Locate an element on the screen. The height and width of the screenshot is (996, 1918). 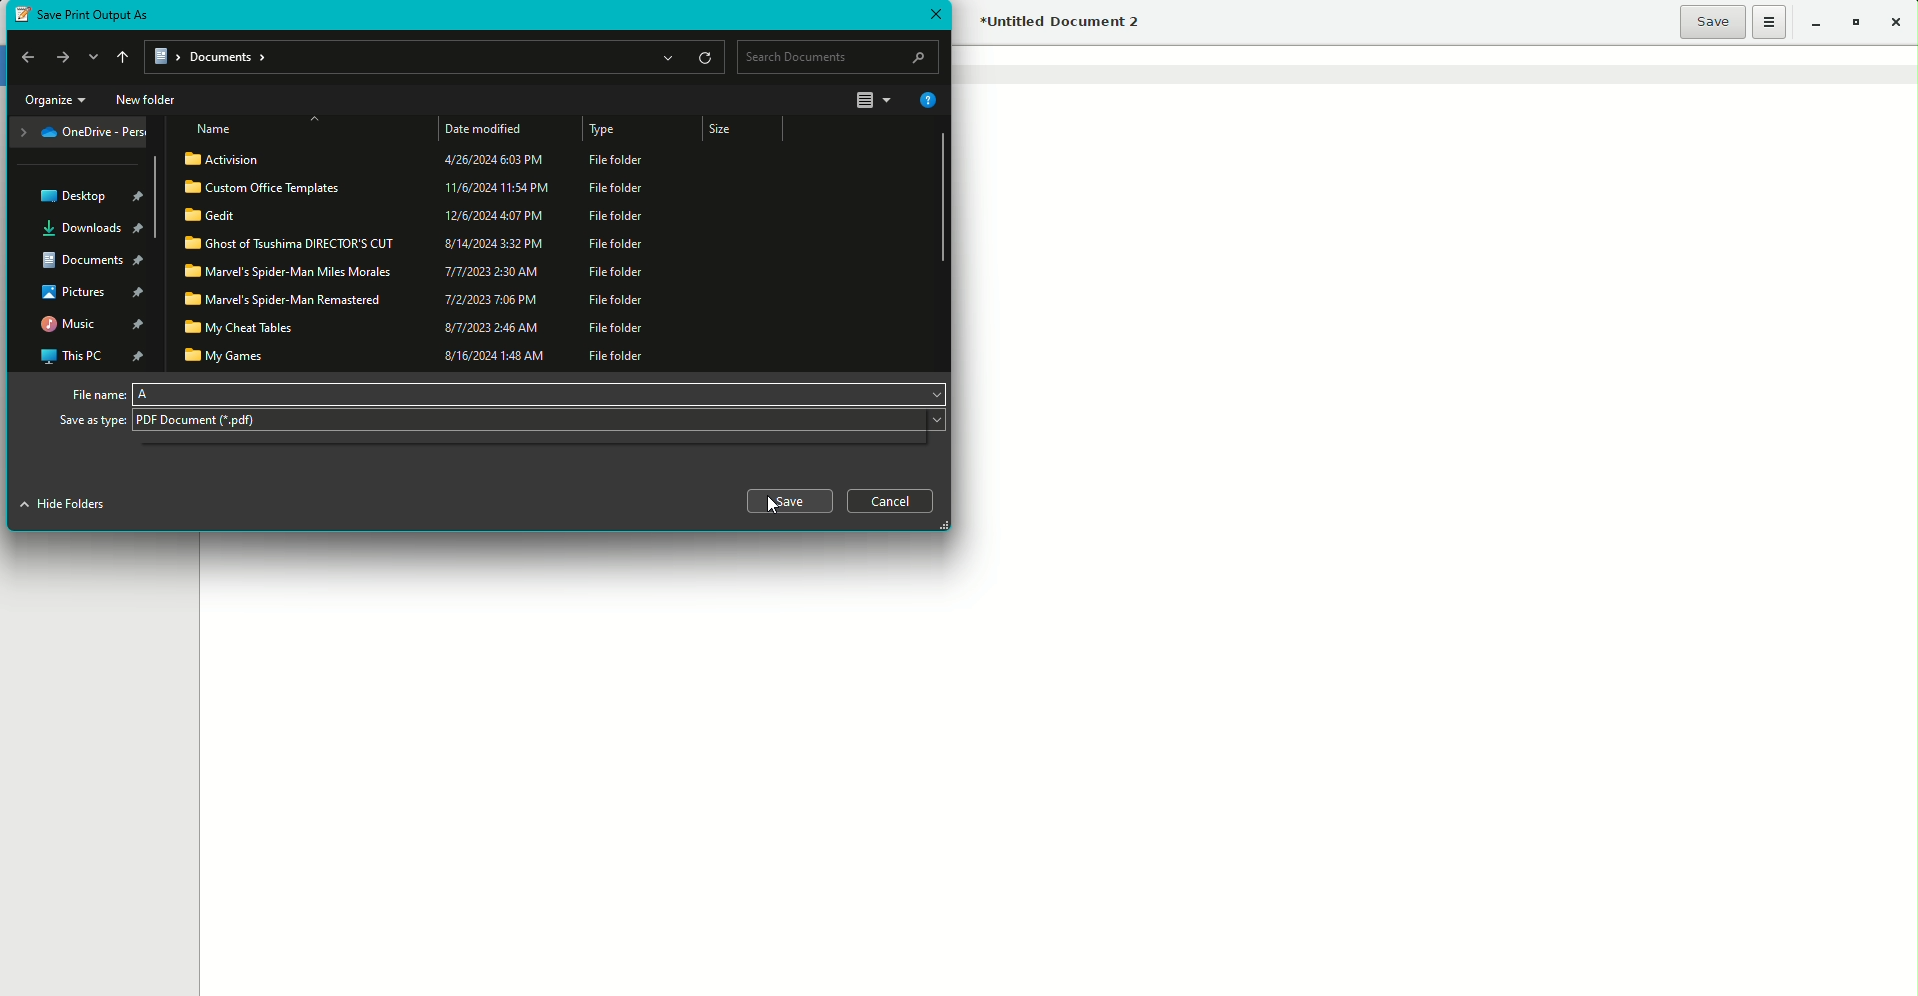
Close is located at coordinates (1901, 23).